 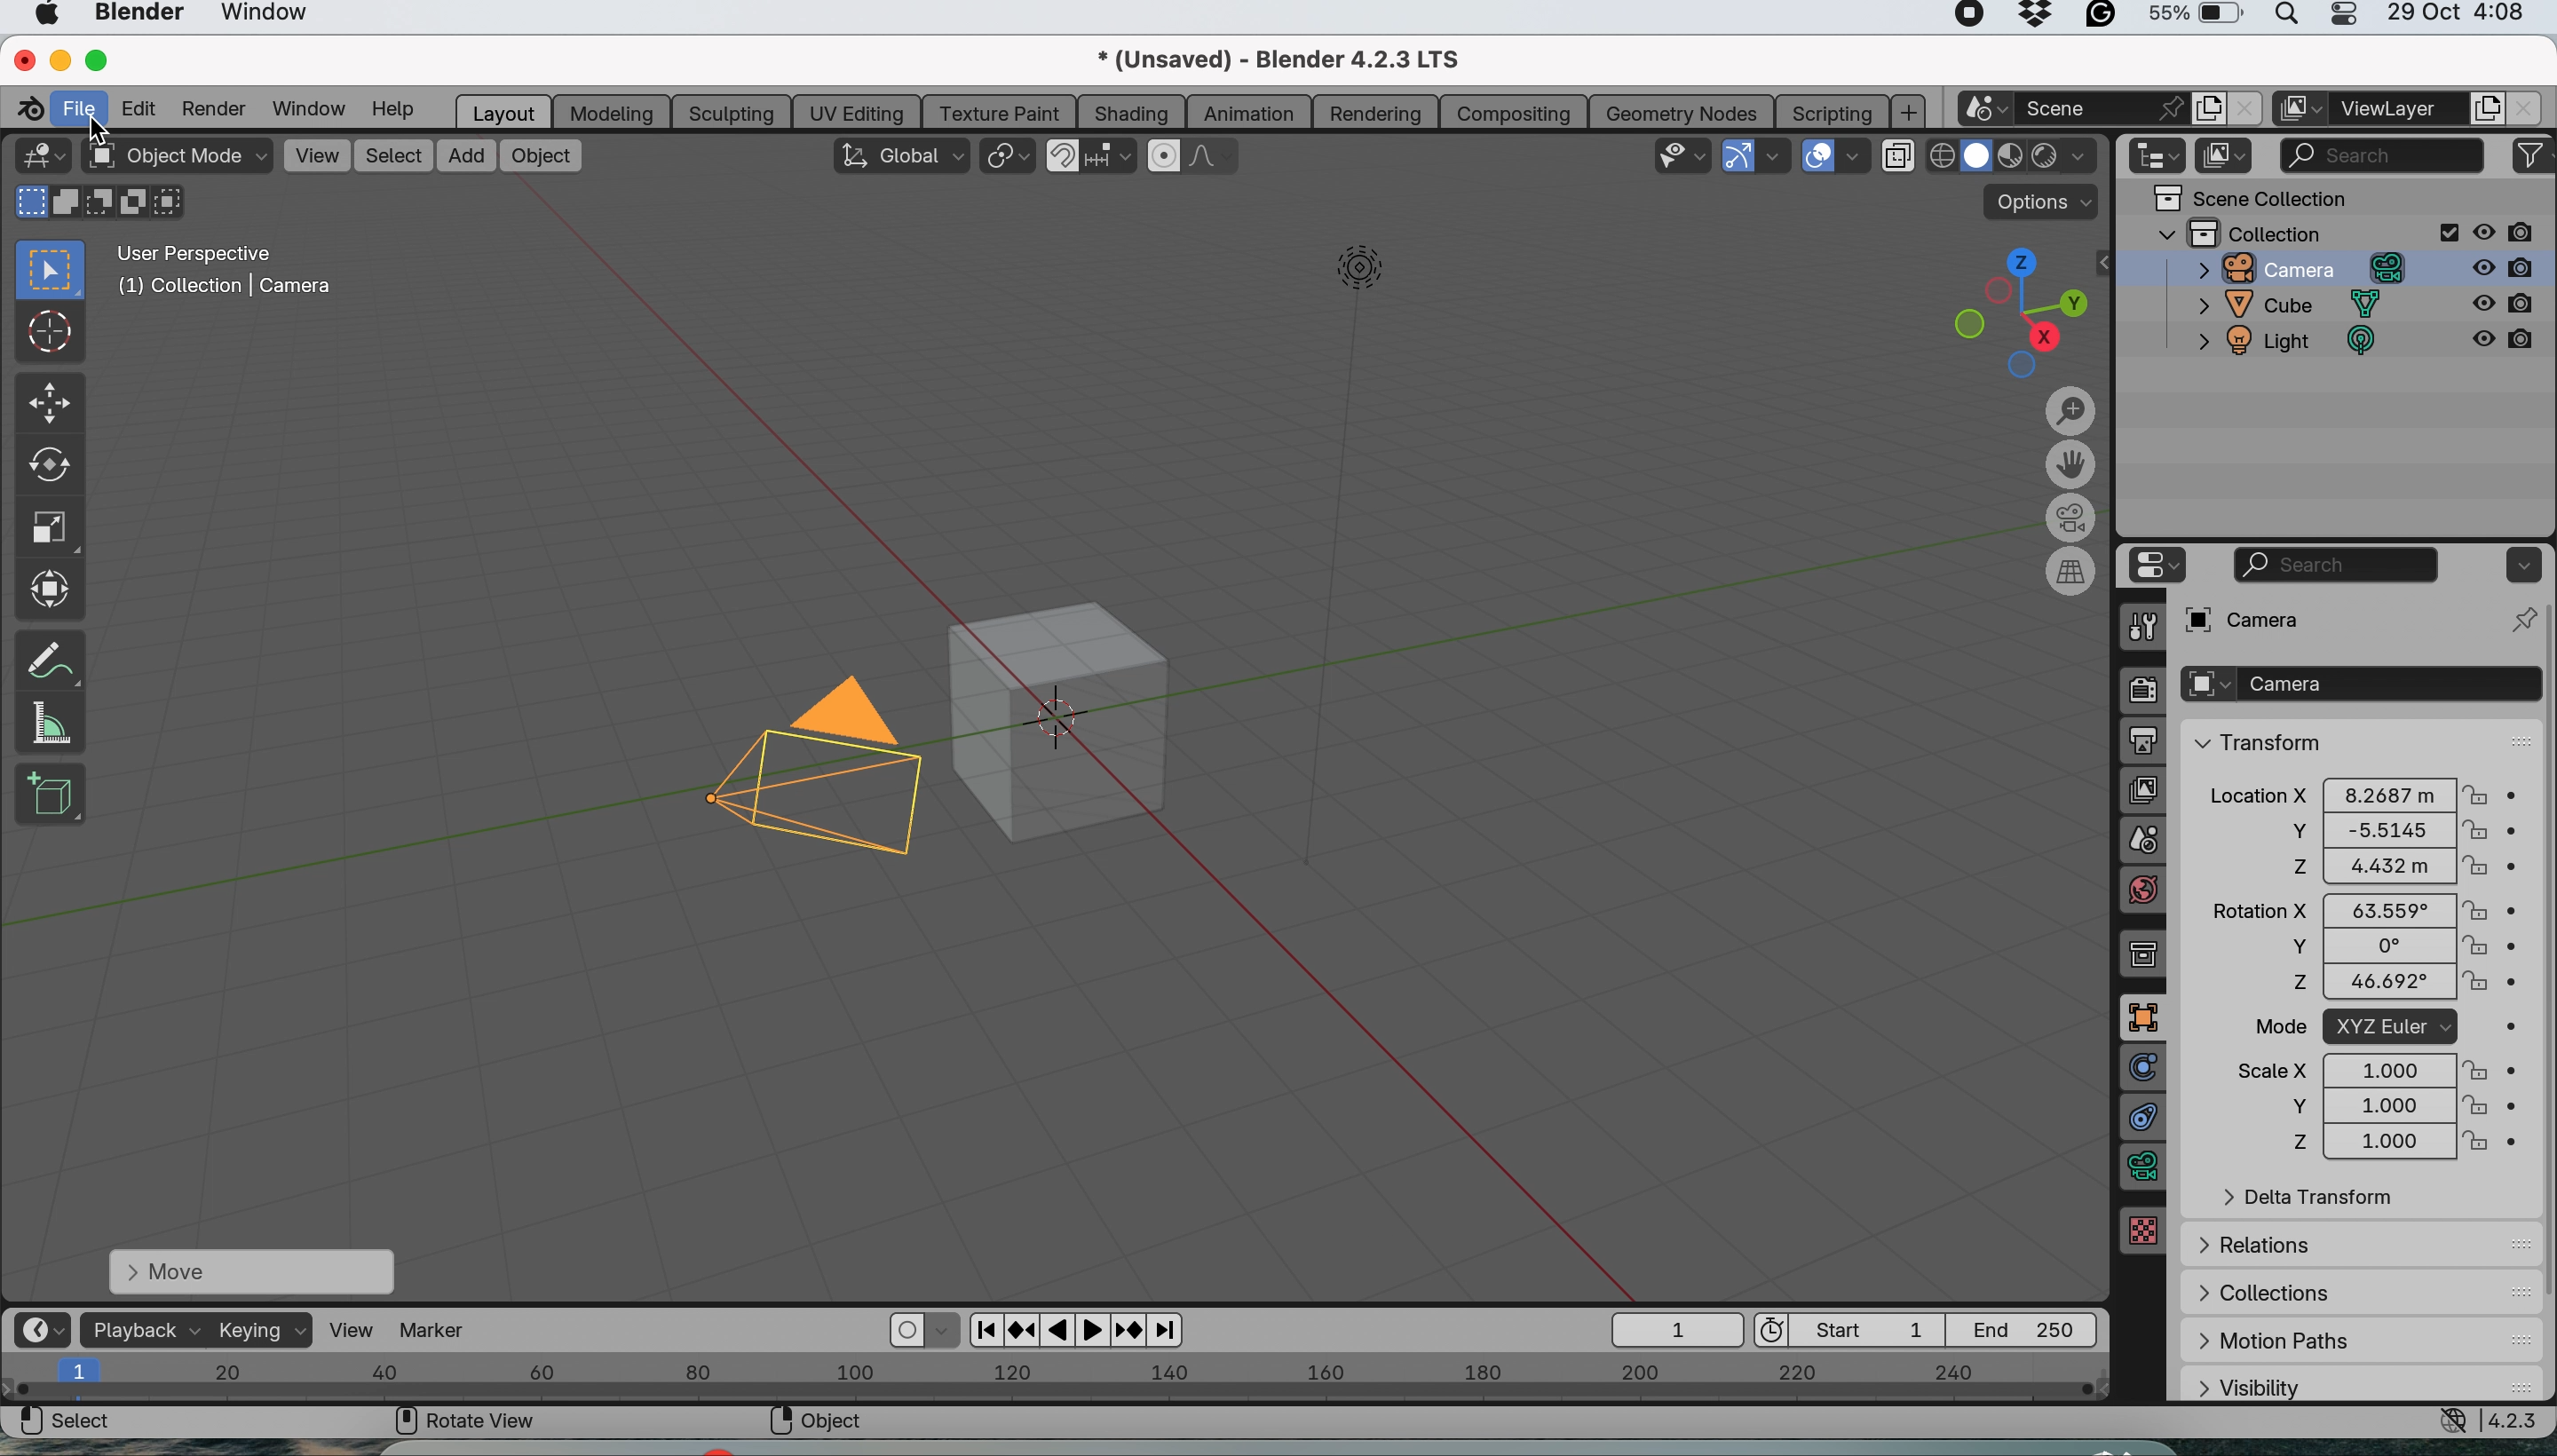 What do you see at coordinates (2026, 1329) in the screenshot?
I see `end 250` at bounding box center [2026, 1329].